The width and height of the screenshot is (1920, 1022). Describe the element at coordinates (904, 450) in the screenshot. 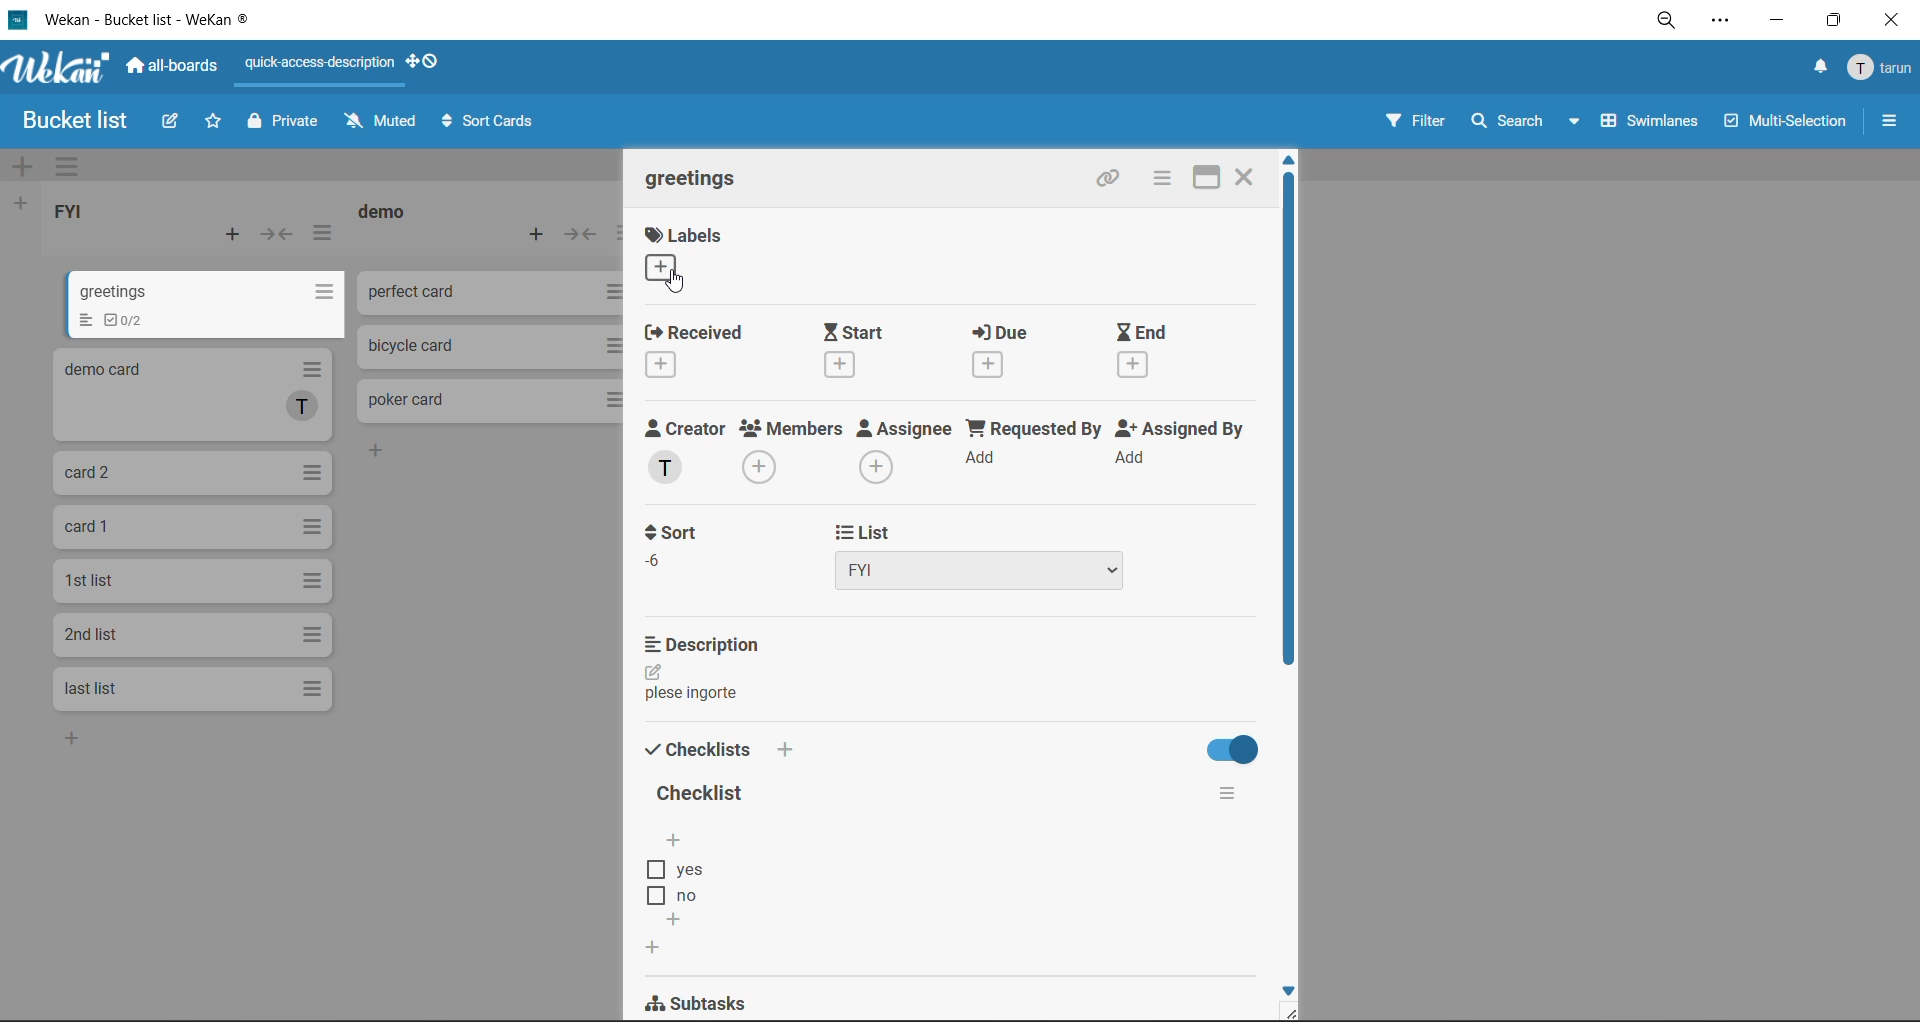

I see `assignee` at that location.